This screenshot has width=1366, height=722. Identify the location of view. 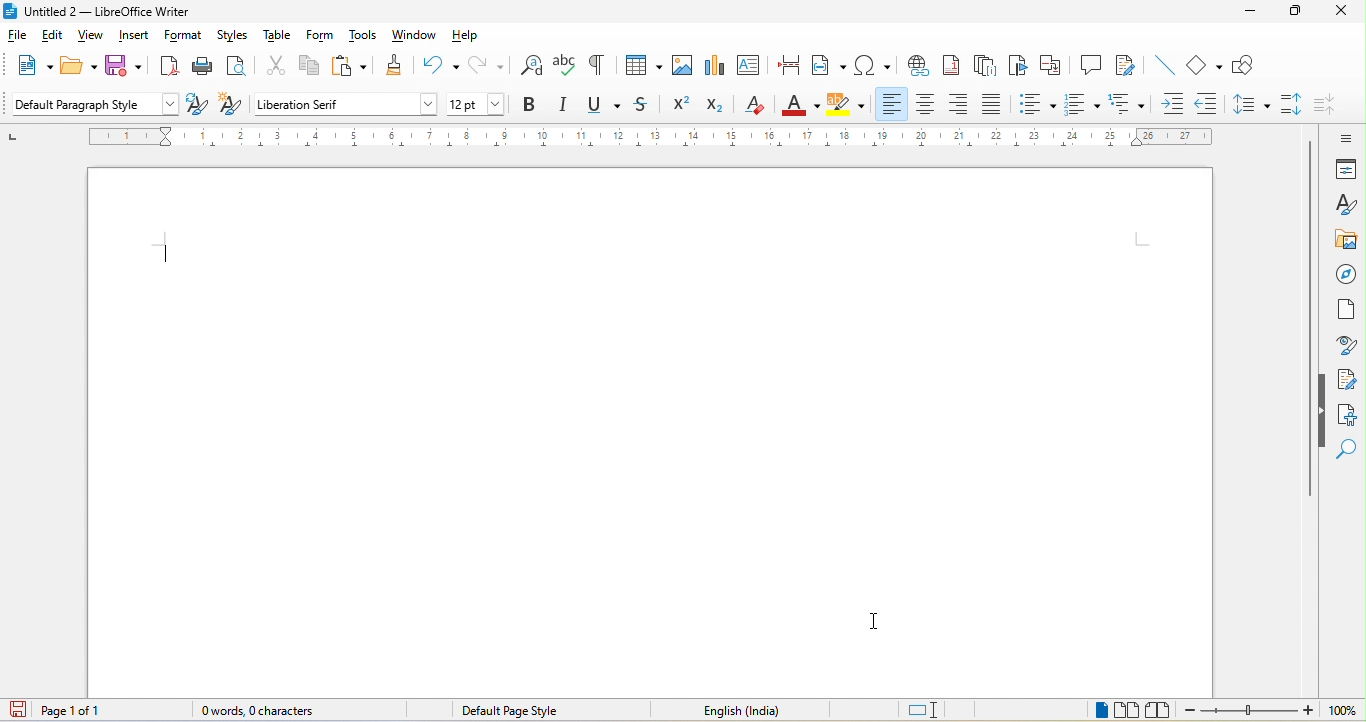
(92, 38).